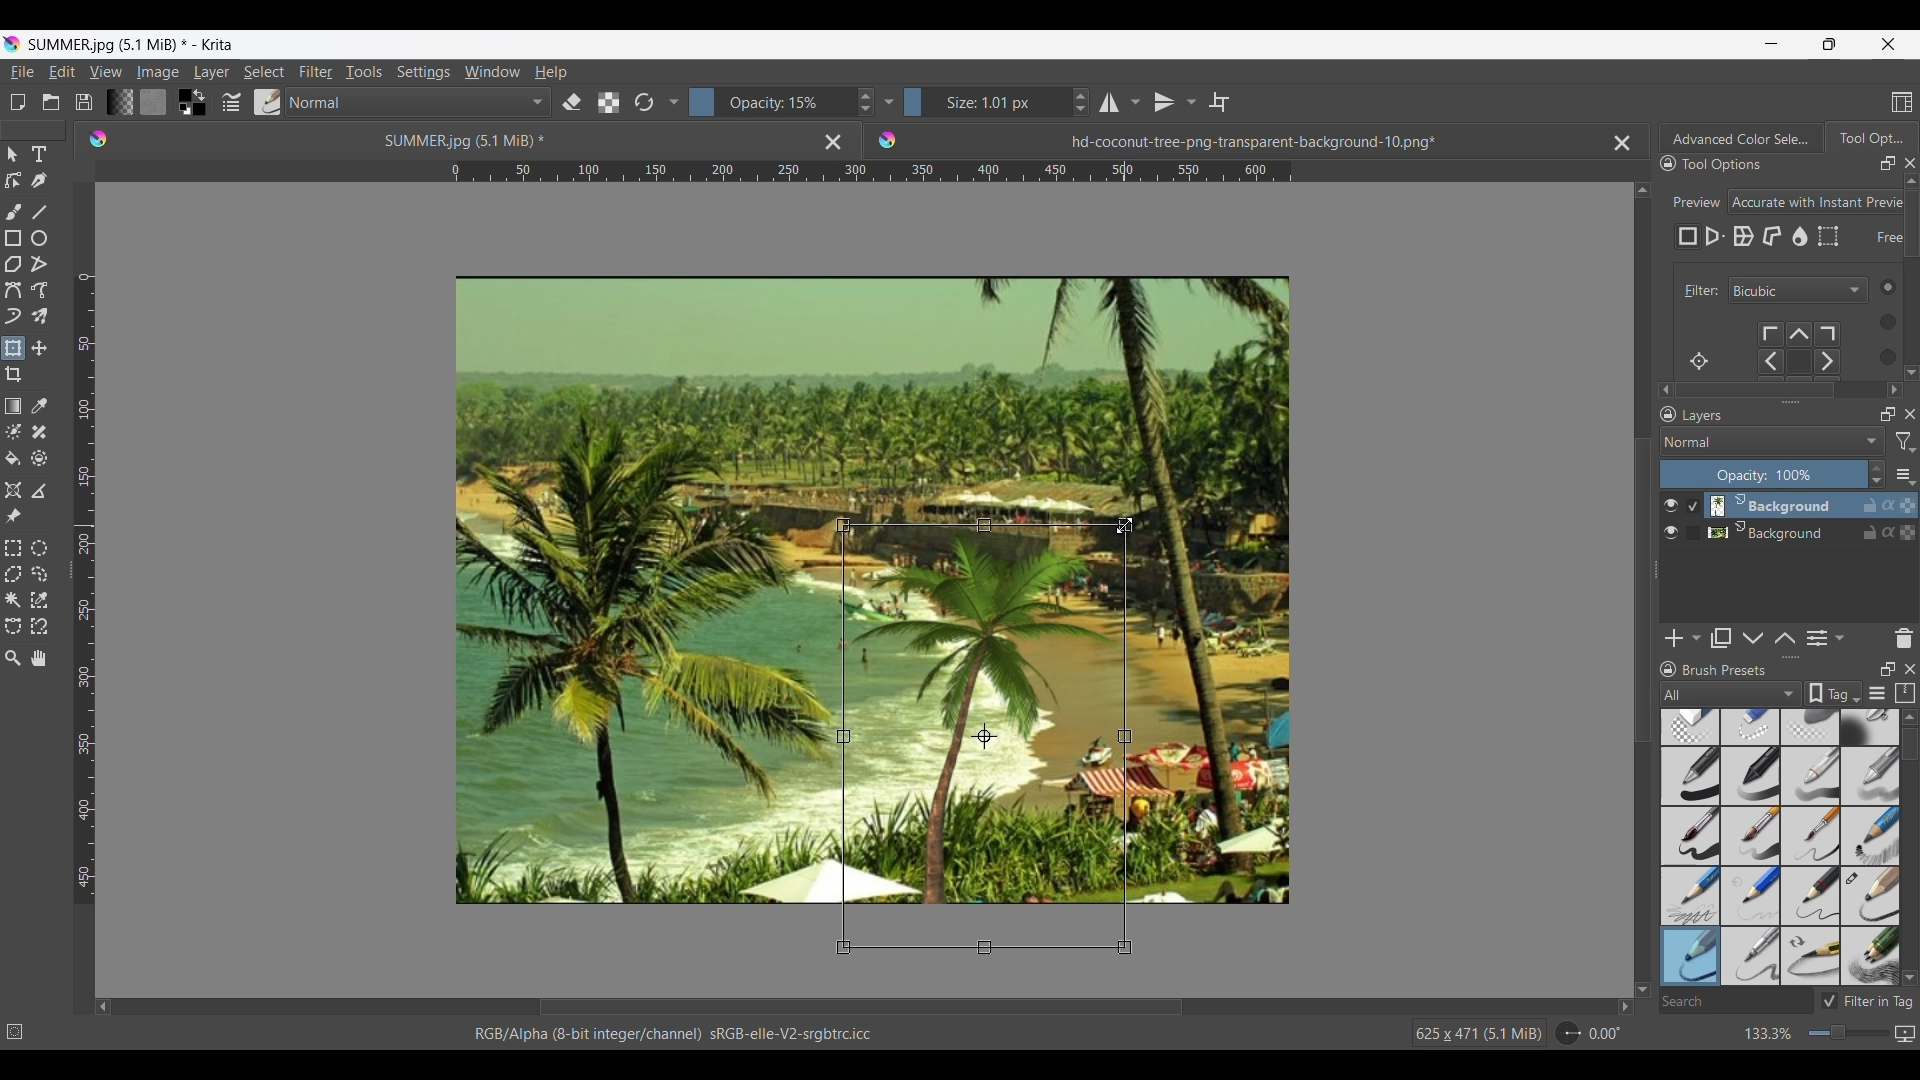 Image resolution: width=1920 pixels, height=1080 pixels. Describe the element at coordinates (1657, 570) in the screenshot. I see `Expand/Collapse` at that location.